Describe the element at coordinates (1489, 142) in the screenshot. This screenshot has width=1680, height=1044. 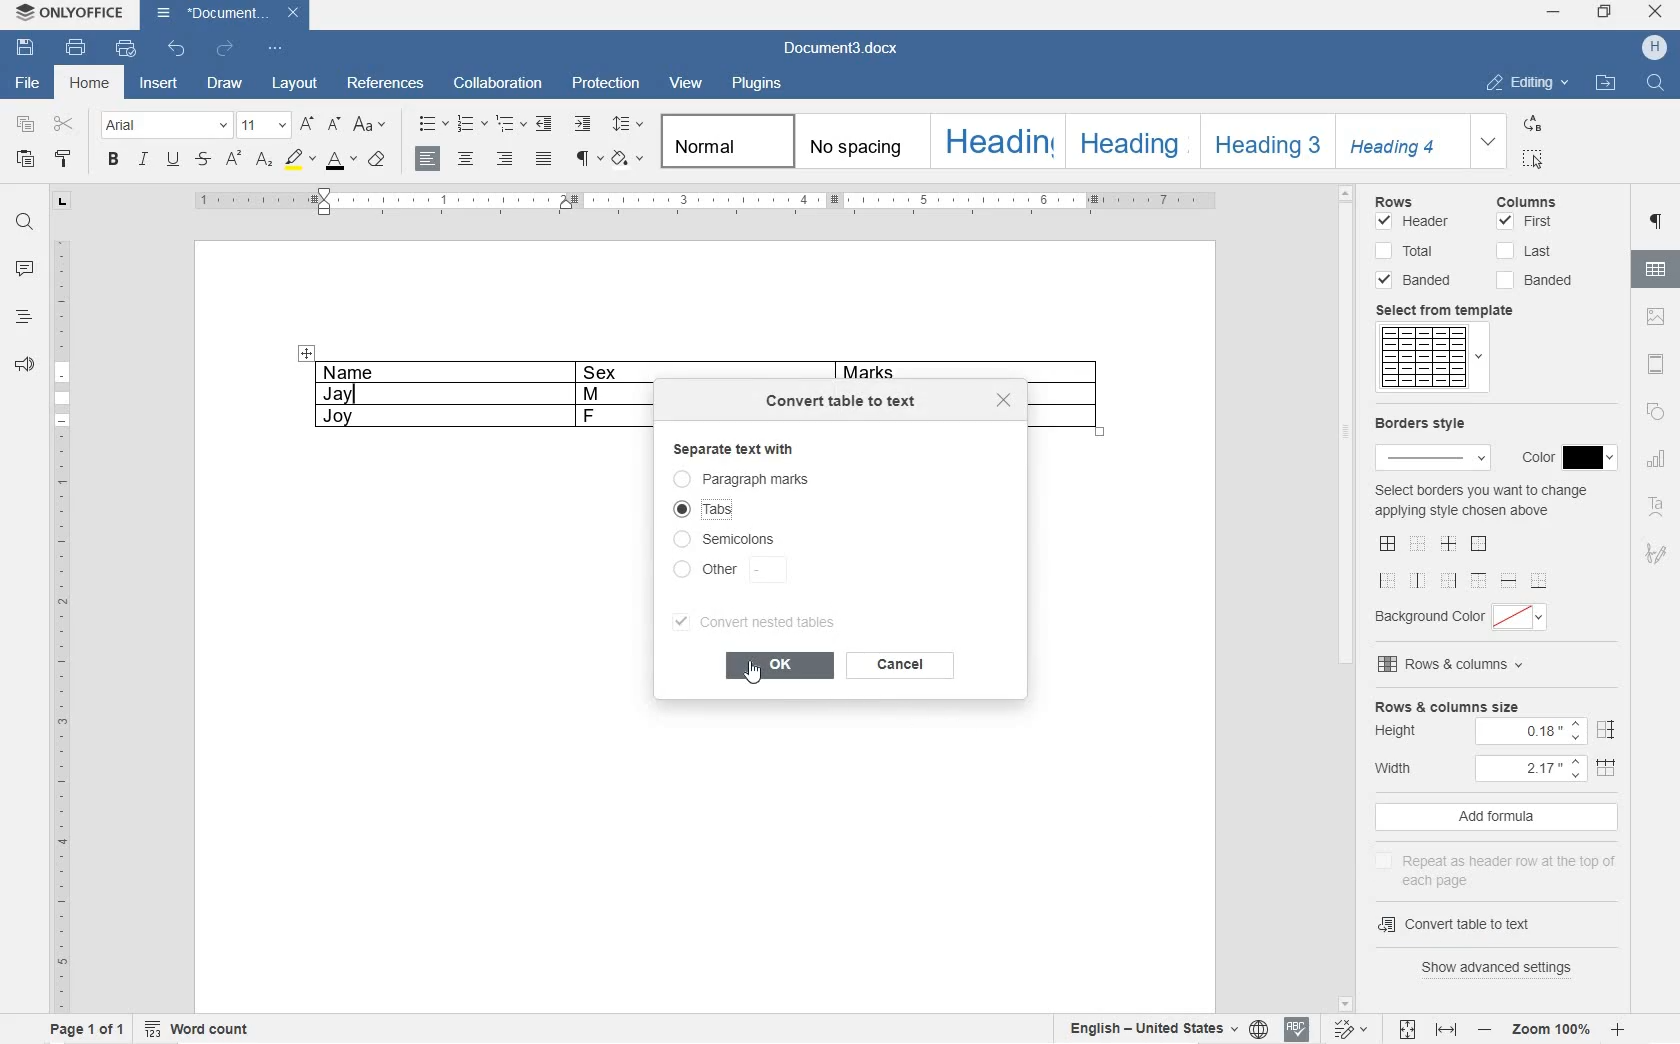
I see `EXPAND FORMATTING STYLE` at that location.